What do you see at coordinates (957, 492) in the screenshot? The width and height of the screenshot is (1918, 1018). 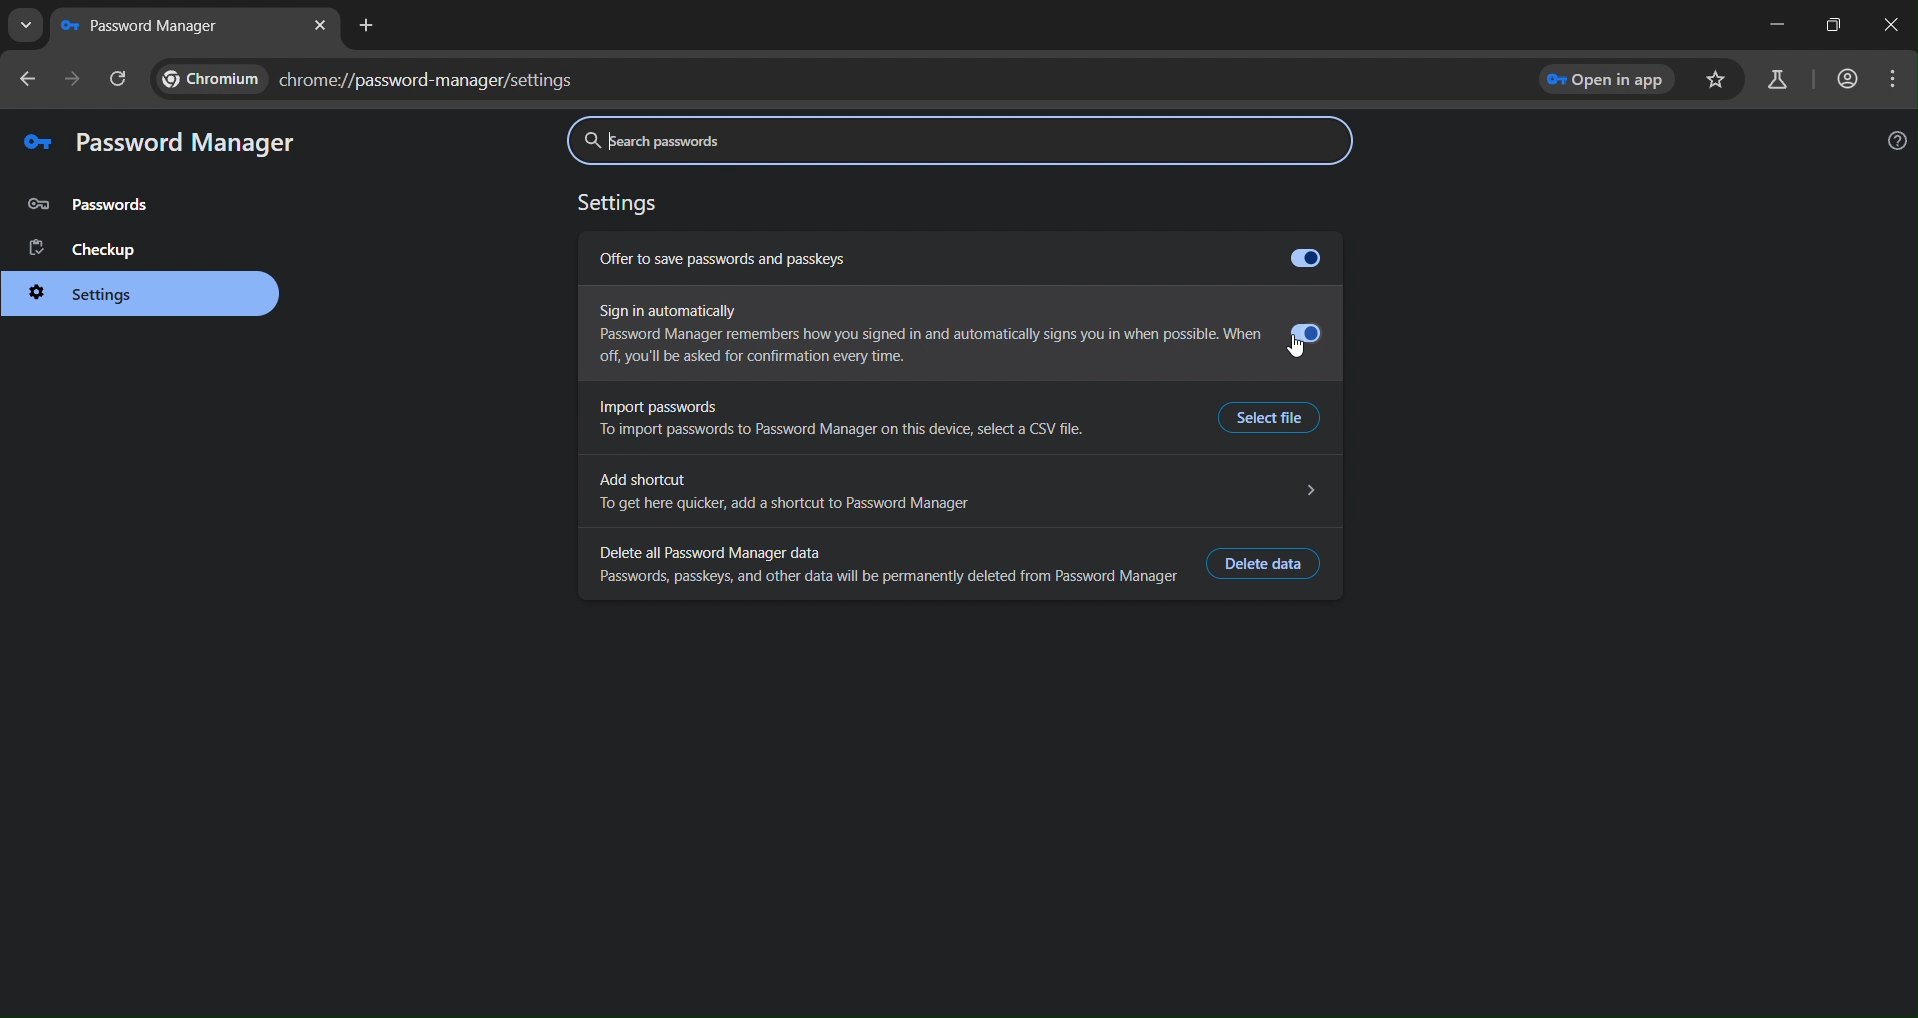 I see `Add shortcut 5
To get here quicker, add a shortcut to Password Manager` at bounding box center [957, 492].